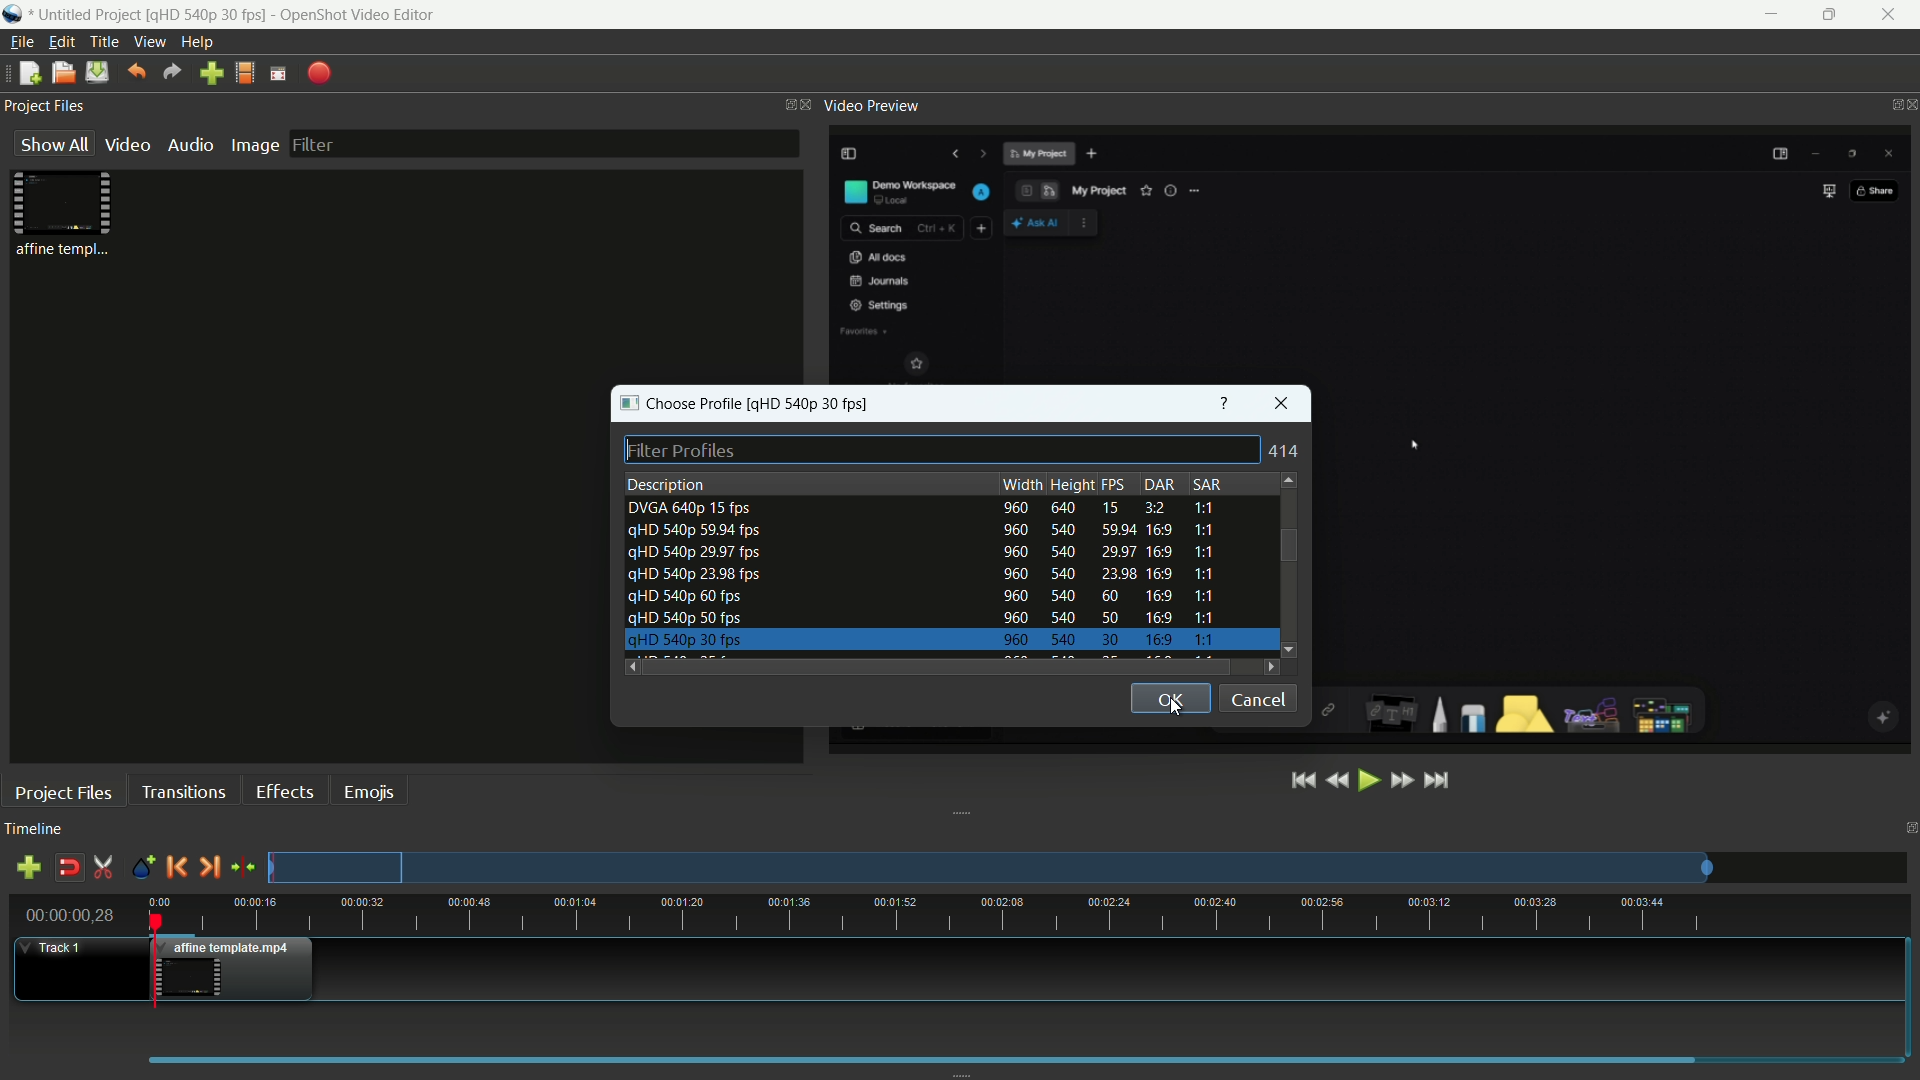  Describe the element at coordinates (1072, 484) in the screenshot. I see `height` at that location.